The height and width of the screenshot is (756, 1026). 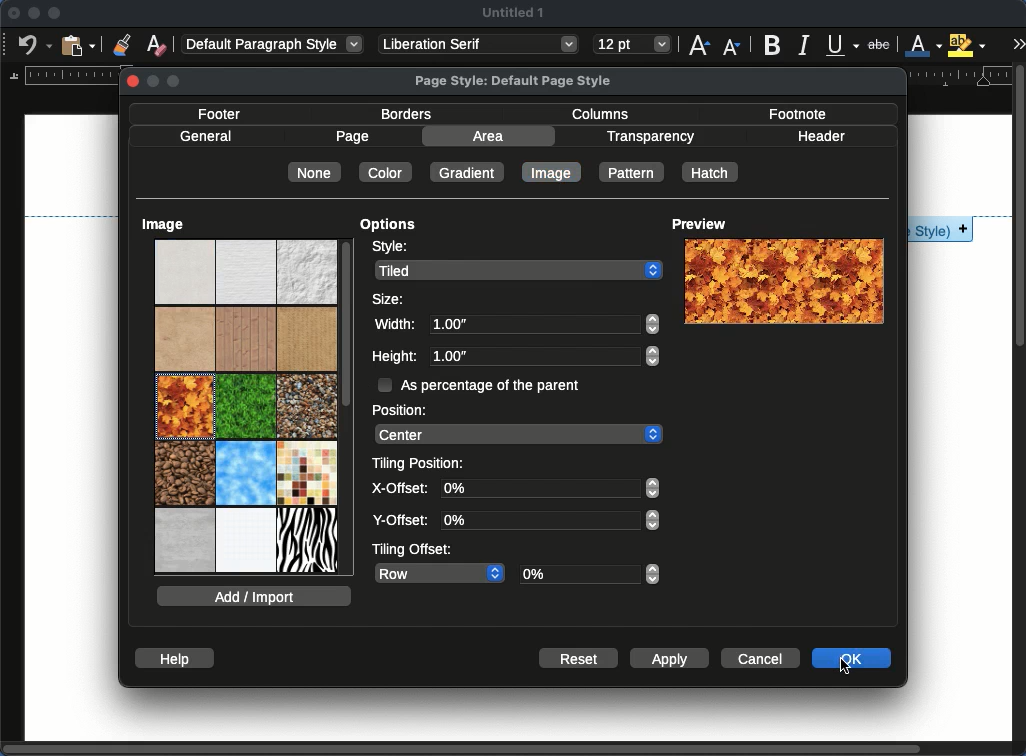 I want to click on page style: default page style, so click(x=517, y=81).